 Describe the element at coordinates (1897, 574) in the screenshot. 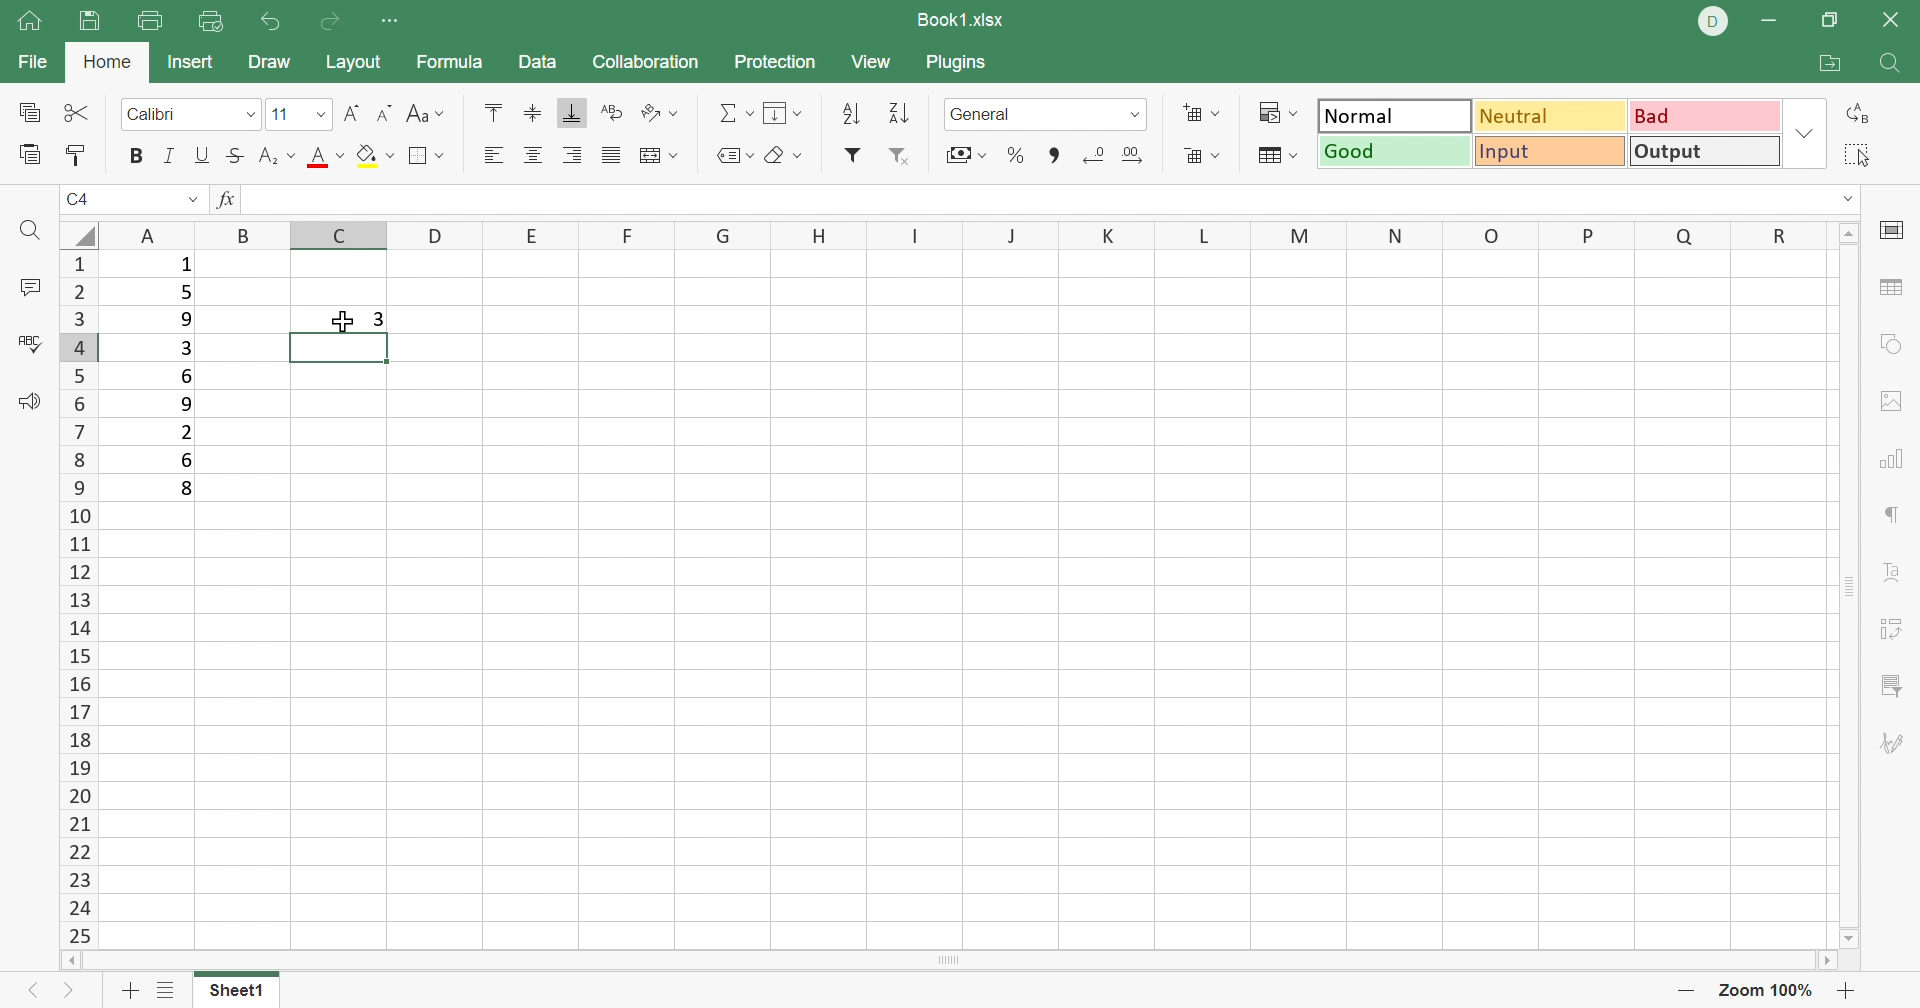

I see `Text art settings` at that location.